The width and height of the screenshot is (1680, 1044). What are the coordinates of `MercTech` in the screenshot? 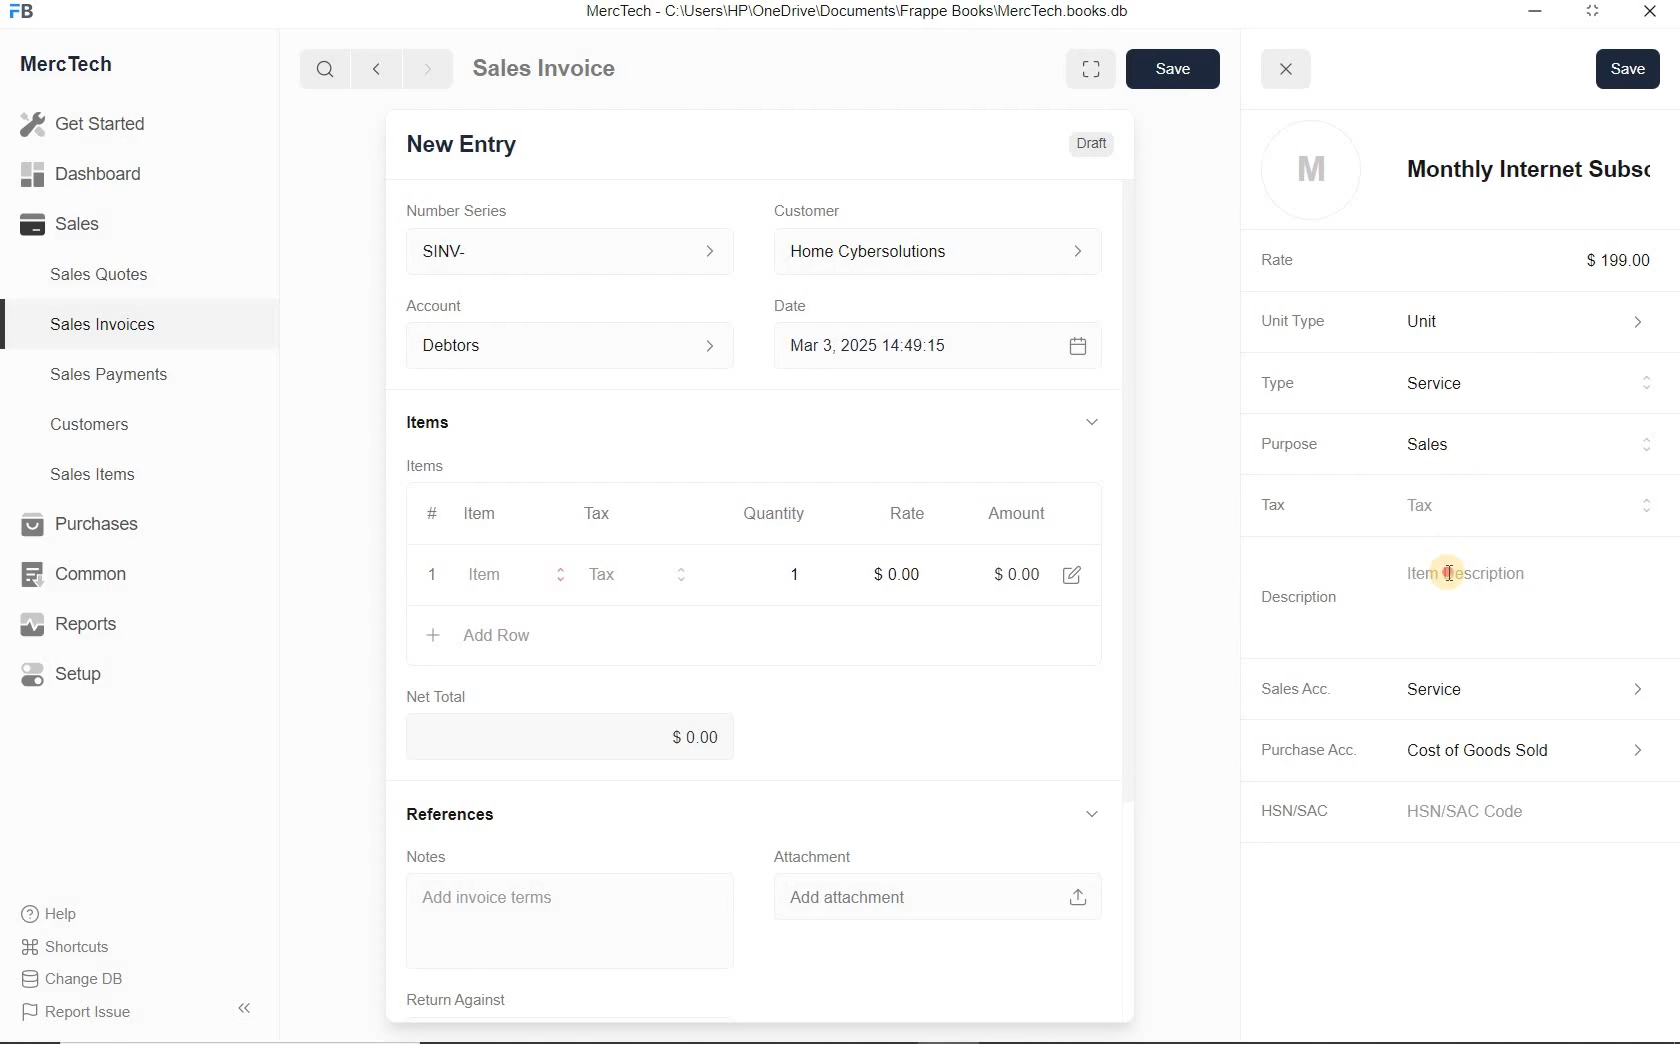 It's located at (76, 68).